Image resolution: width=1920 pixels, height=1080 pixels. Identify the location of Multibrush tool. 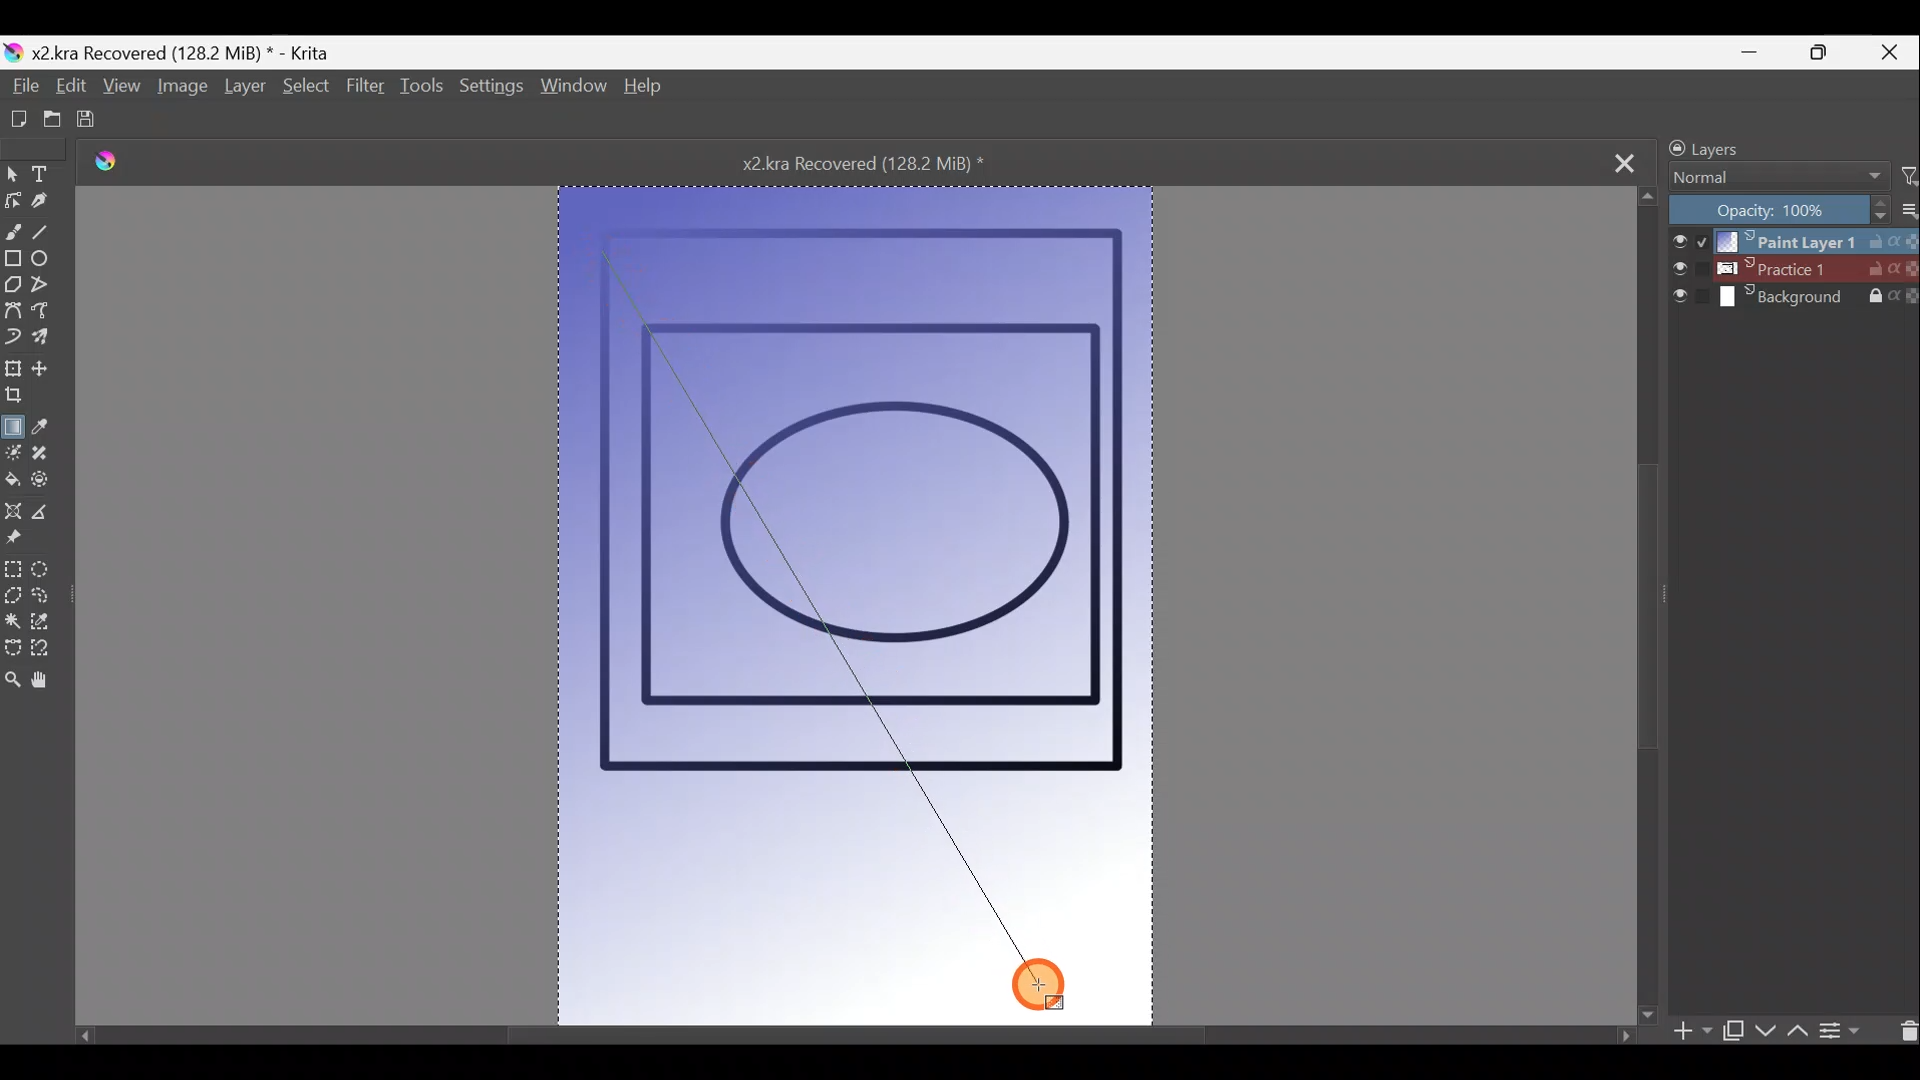
(47, 339).